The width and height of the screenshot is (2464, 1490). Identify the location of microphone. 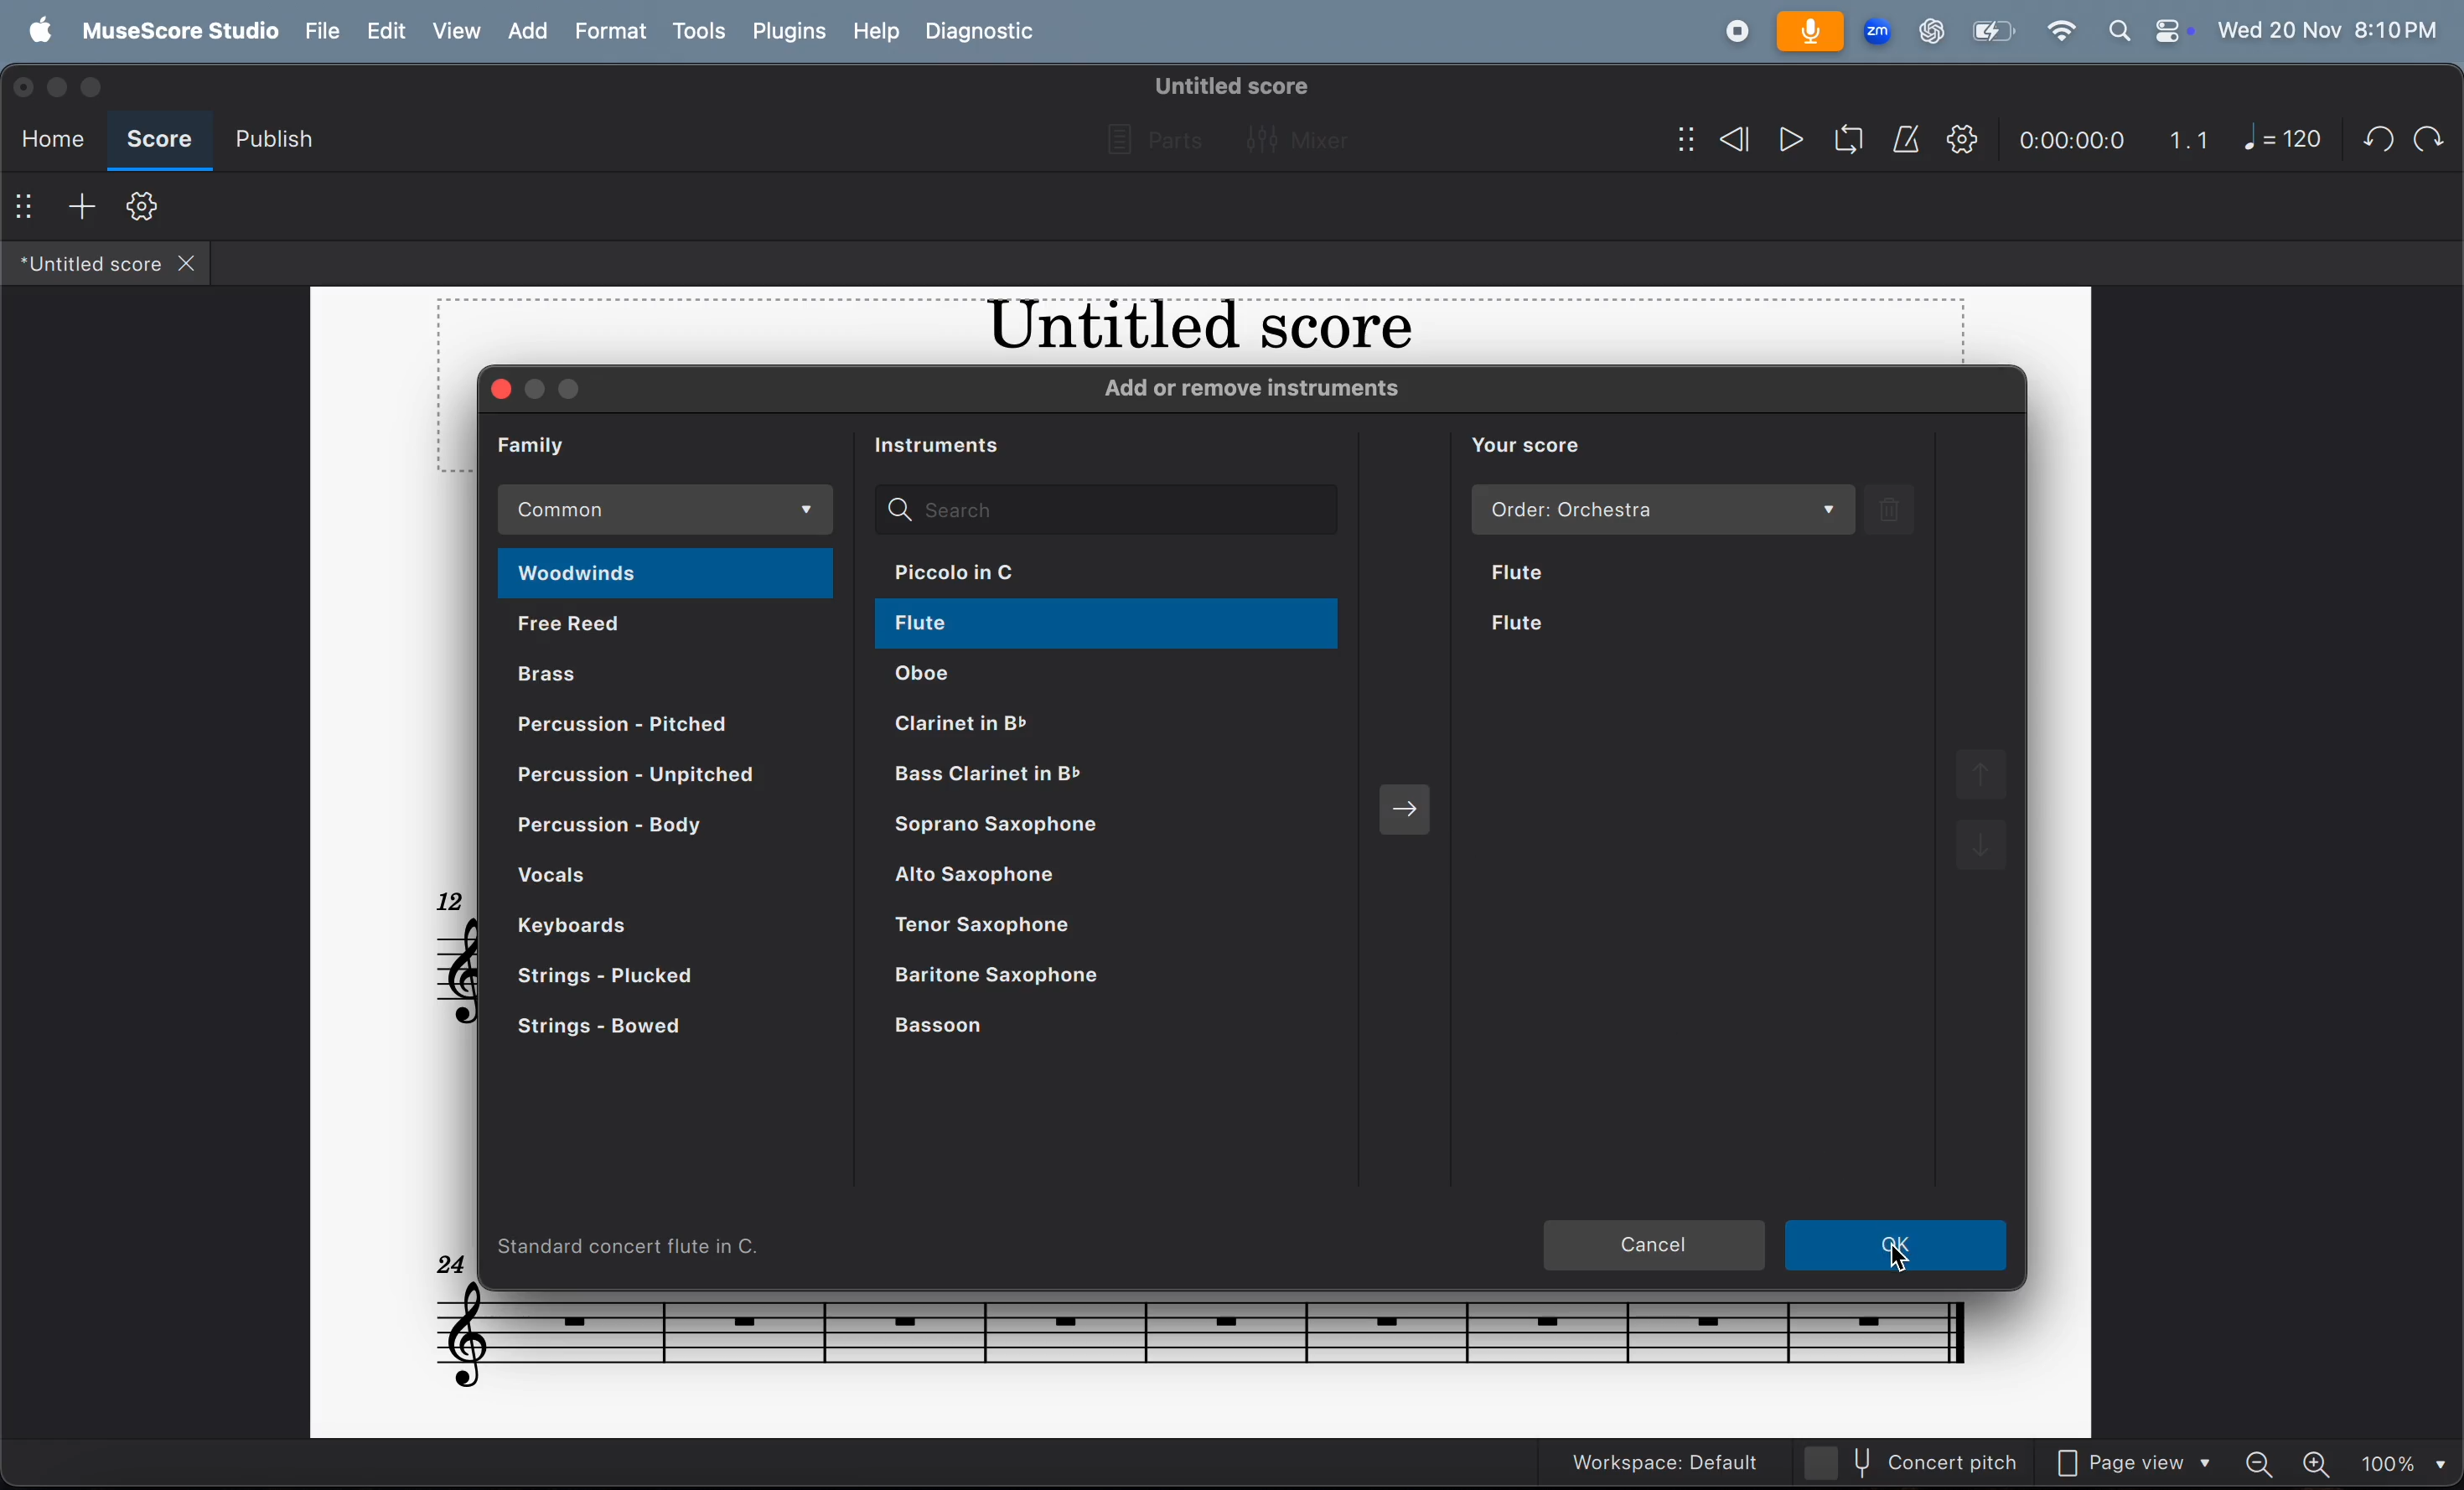
(1810, 33).